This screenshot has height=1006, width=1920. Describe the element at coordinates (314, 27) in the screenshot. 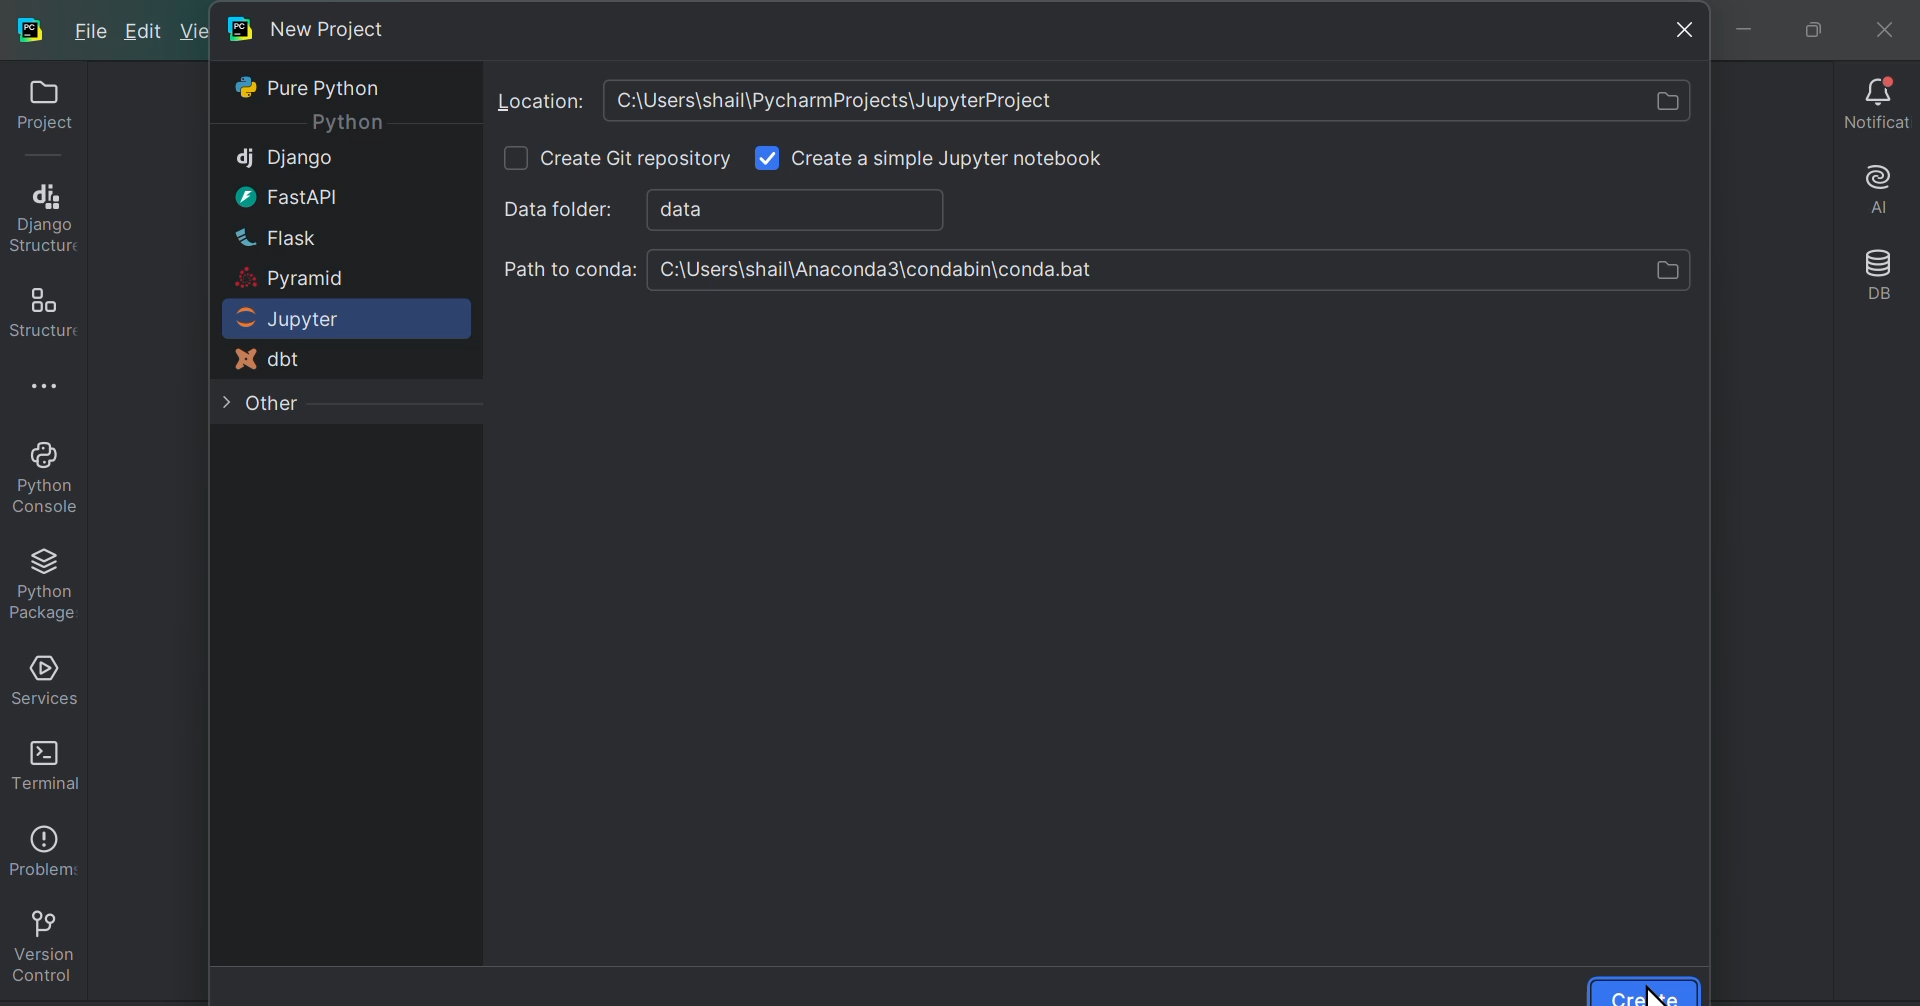

I see `New project` at that location.